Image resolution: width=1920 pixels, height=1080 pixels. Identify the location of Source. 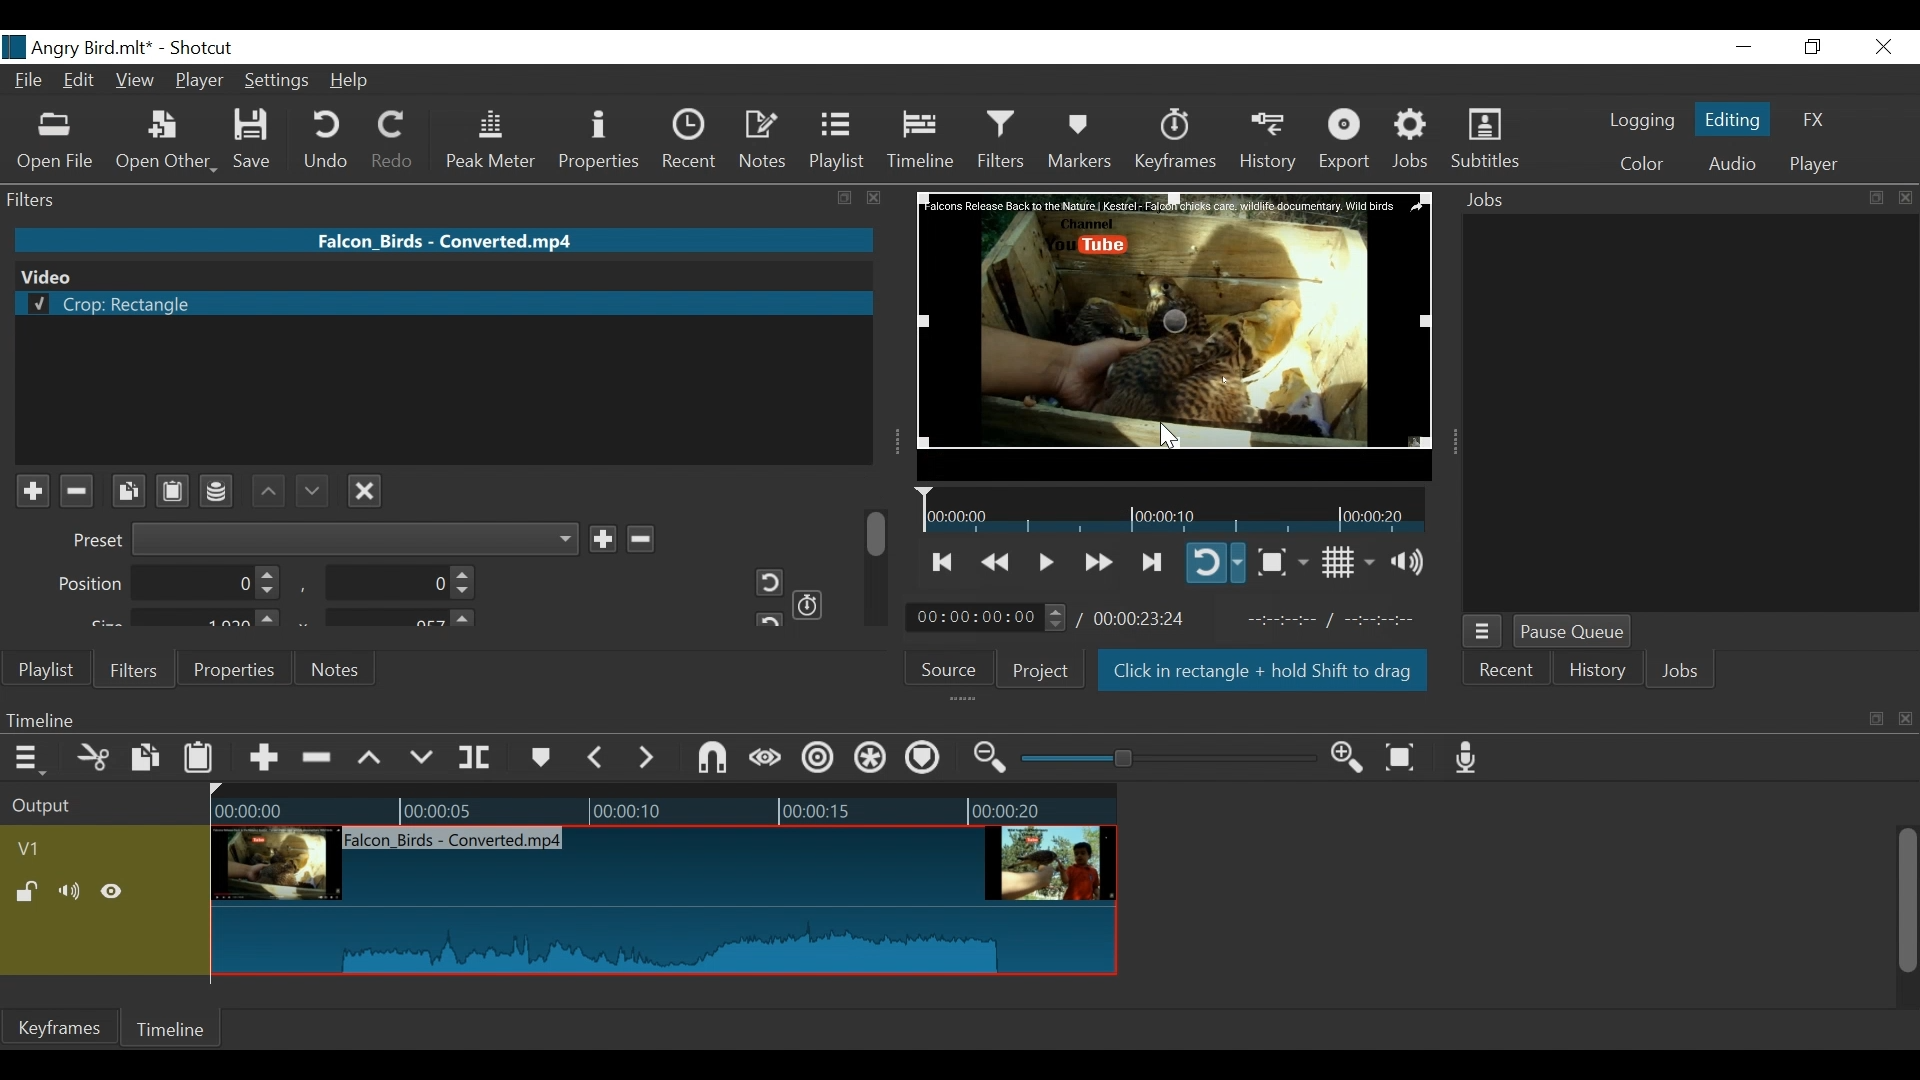
(956, 667).